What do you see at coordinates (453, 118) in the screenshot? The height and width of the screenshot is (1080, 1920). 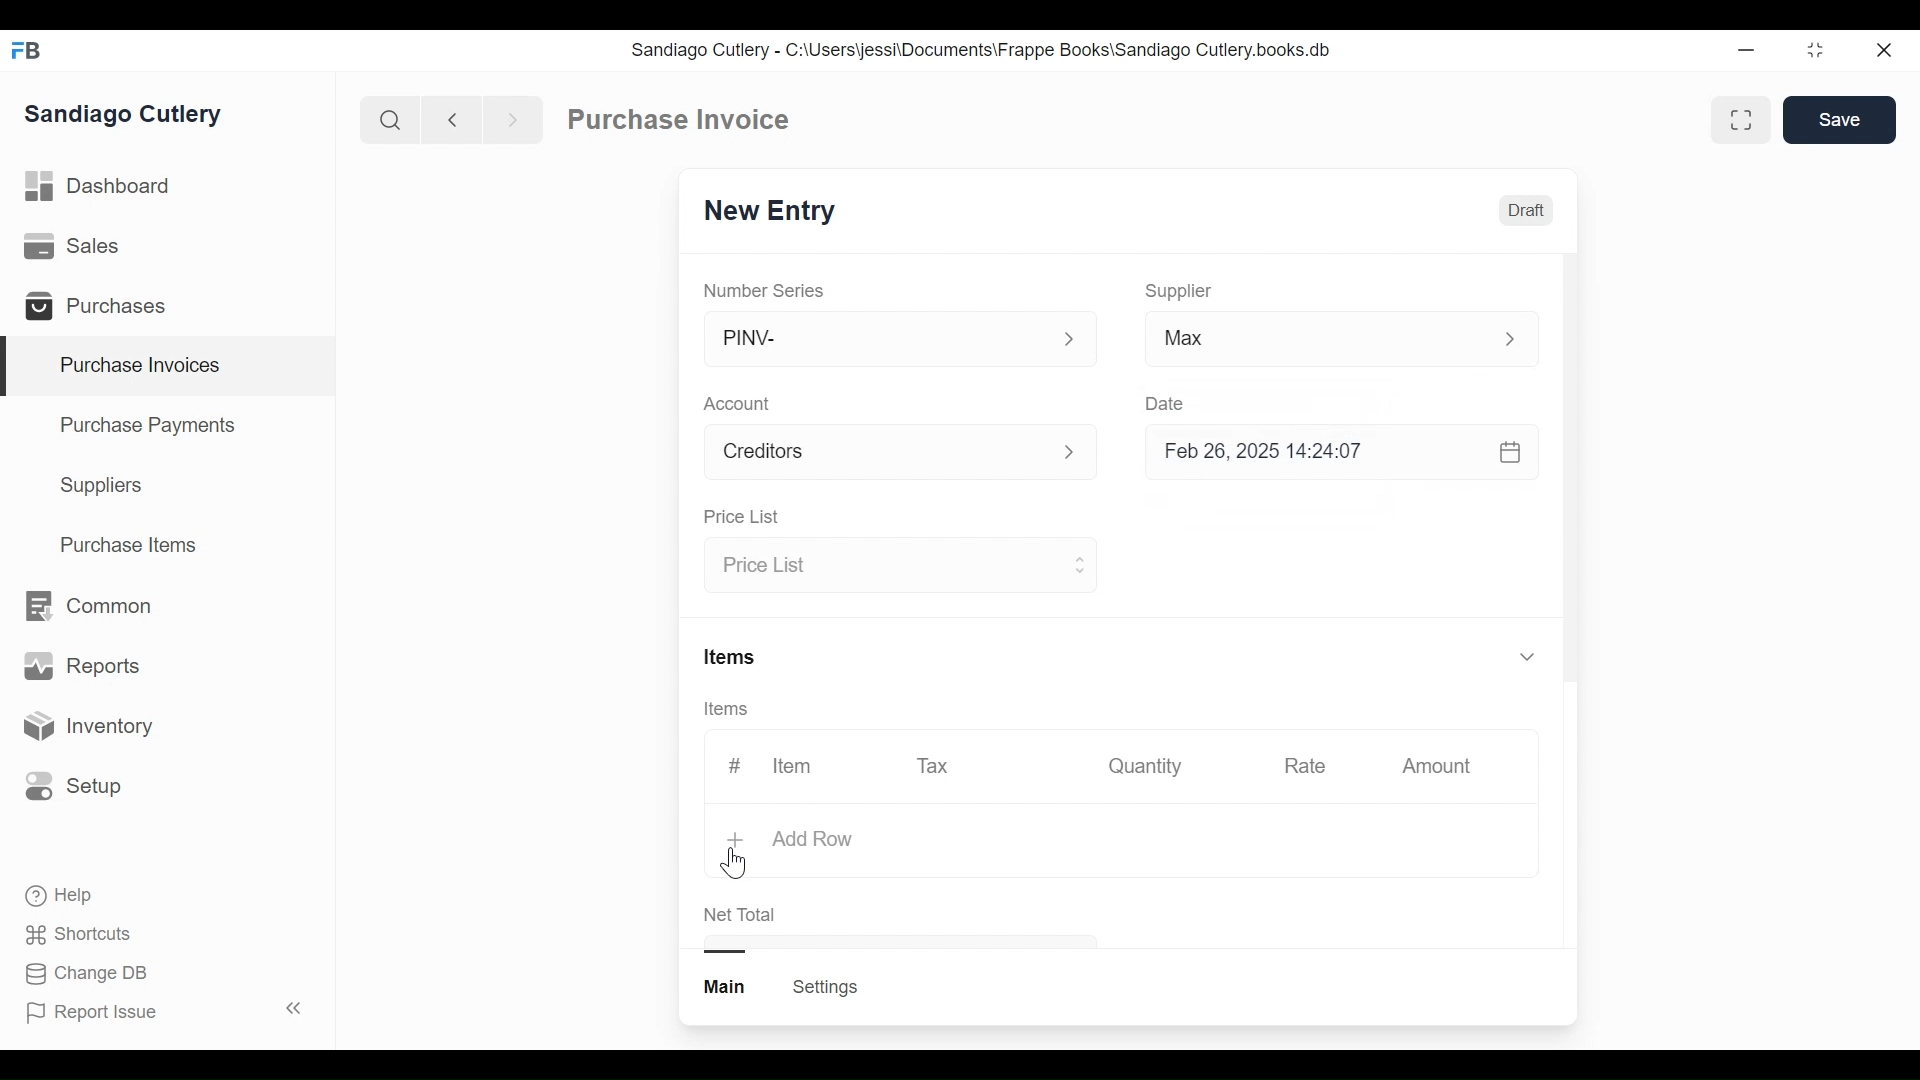 I see `Naviagate back` at bounding box center [453, 118].